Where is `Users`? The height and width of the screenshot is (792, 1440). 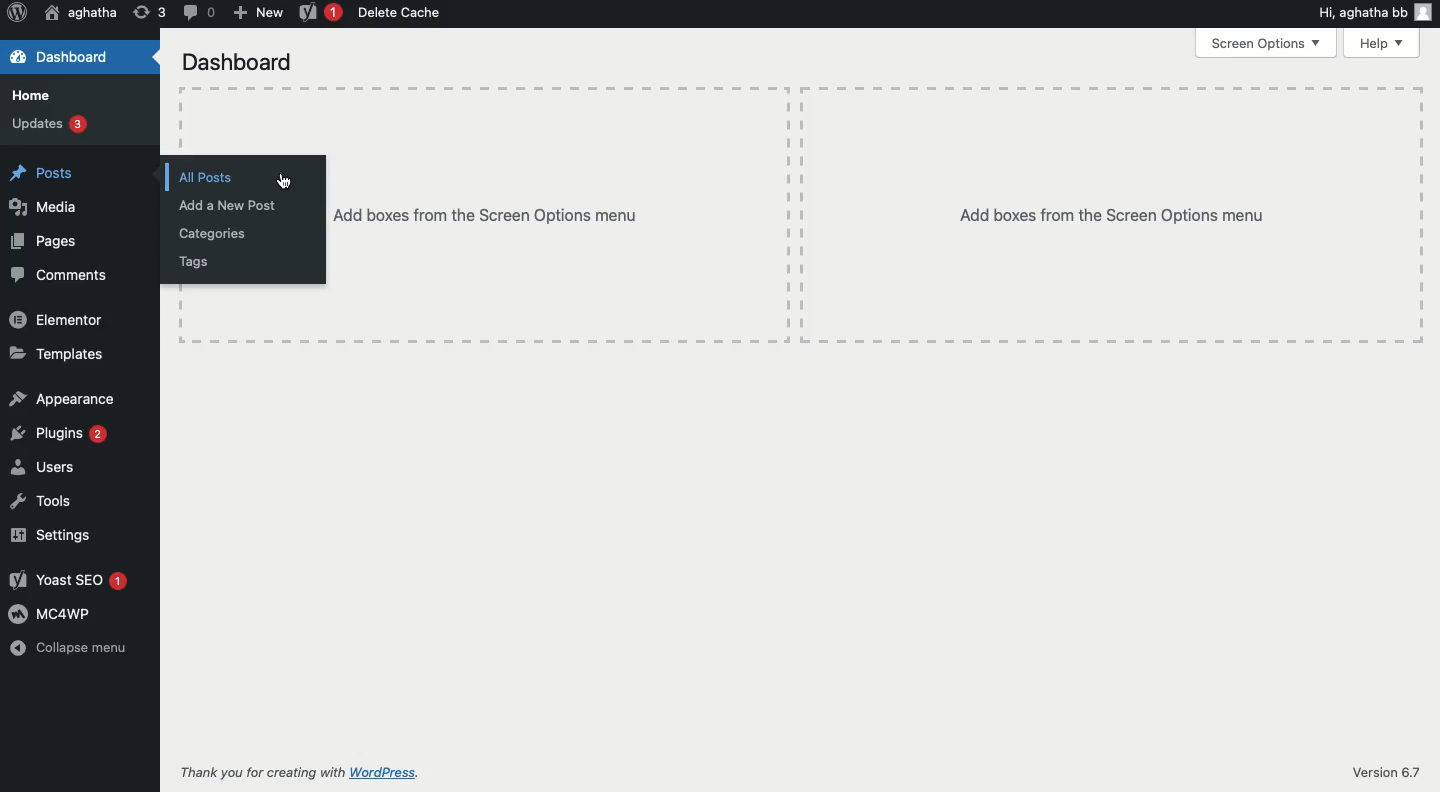
Users is located at coordinates (46, 466).